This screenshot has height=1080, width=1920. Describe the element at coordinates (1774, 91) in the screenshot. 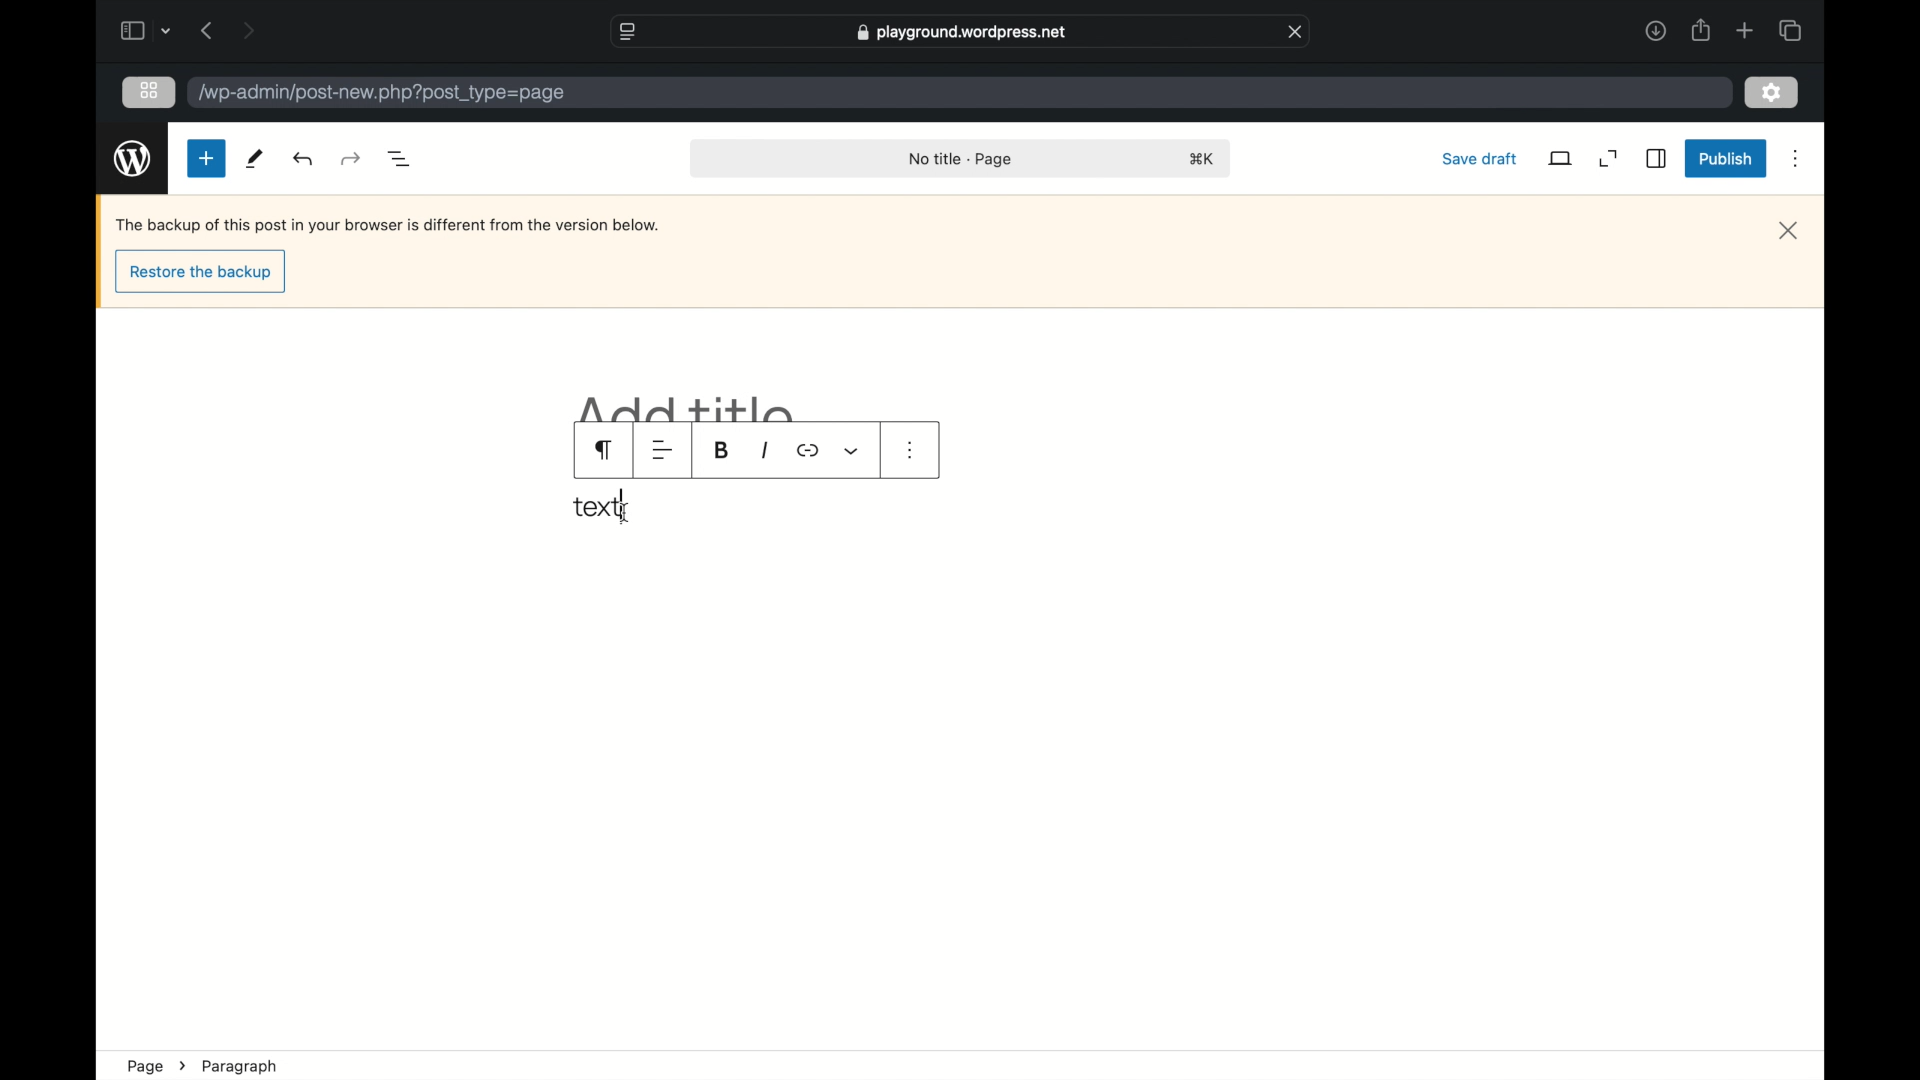

I see `settings` at that location.